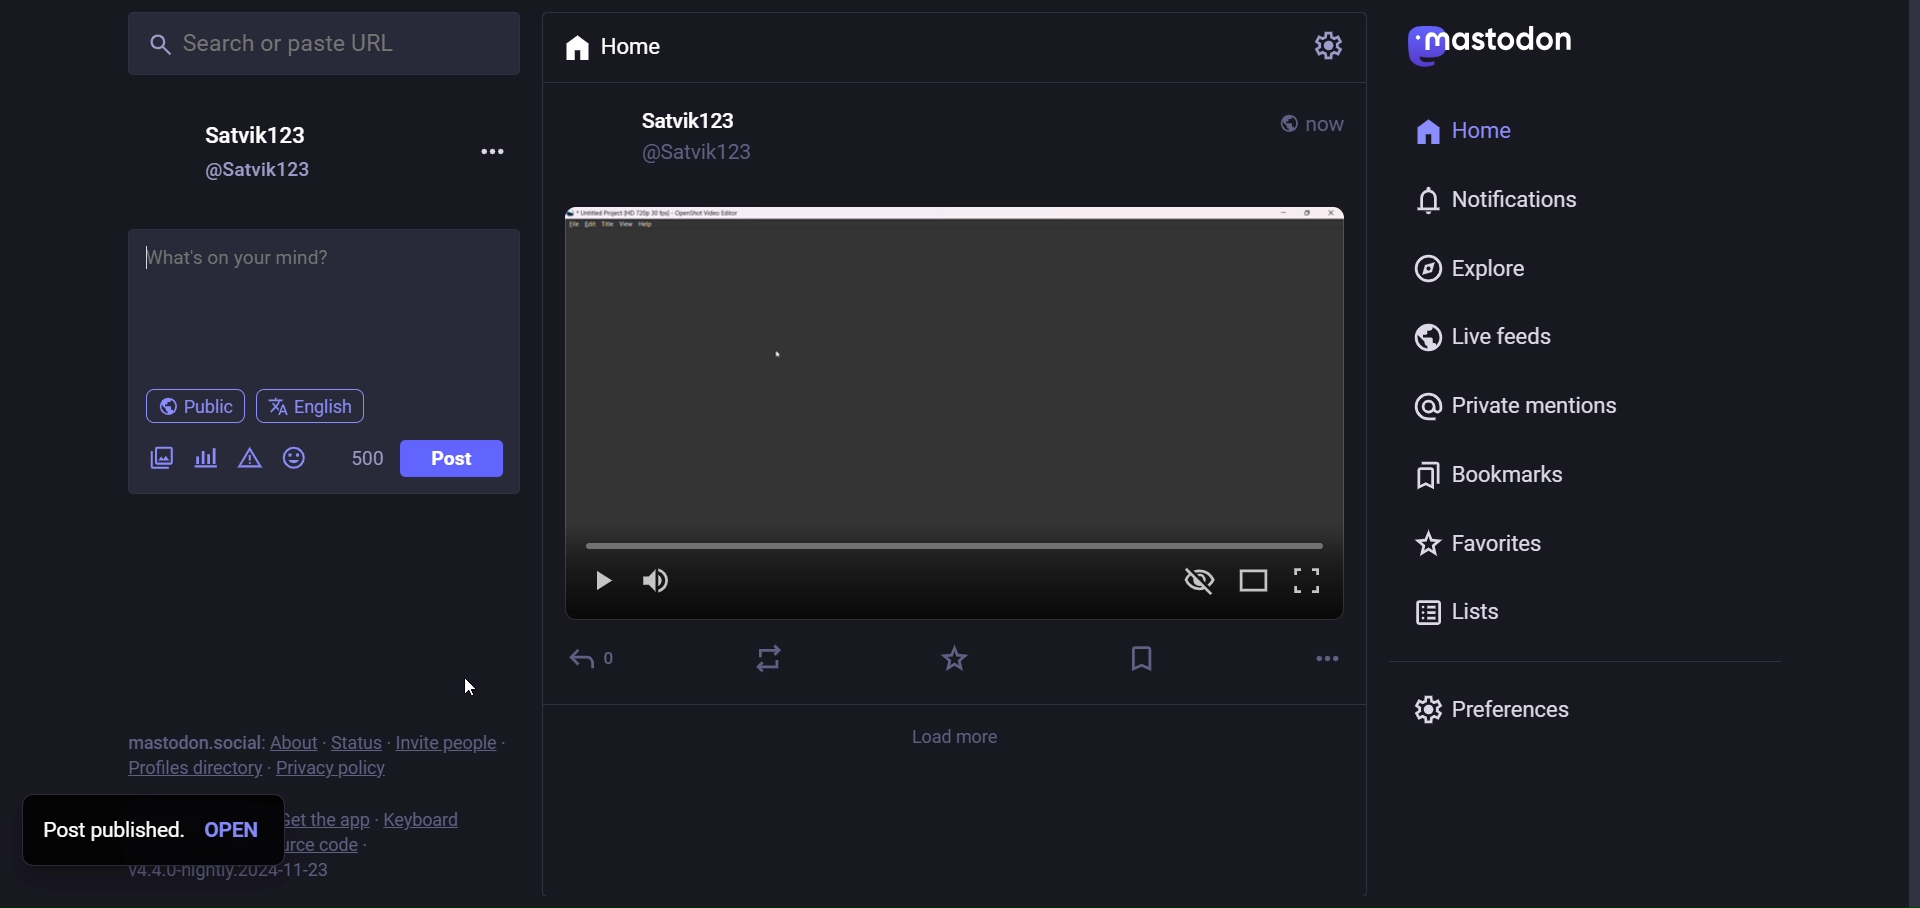 This screenshot has height=908, width=1920. What do you see at coordinates (236, 742) in the screenshot?
I see `social` at bounding box center [236, 742].